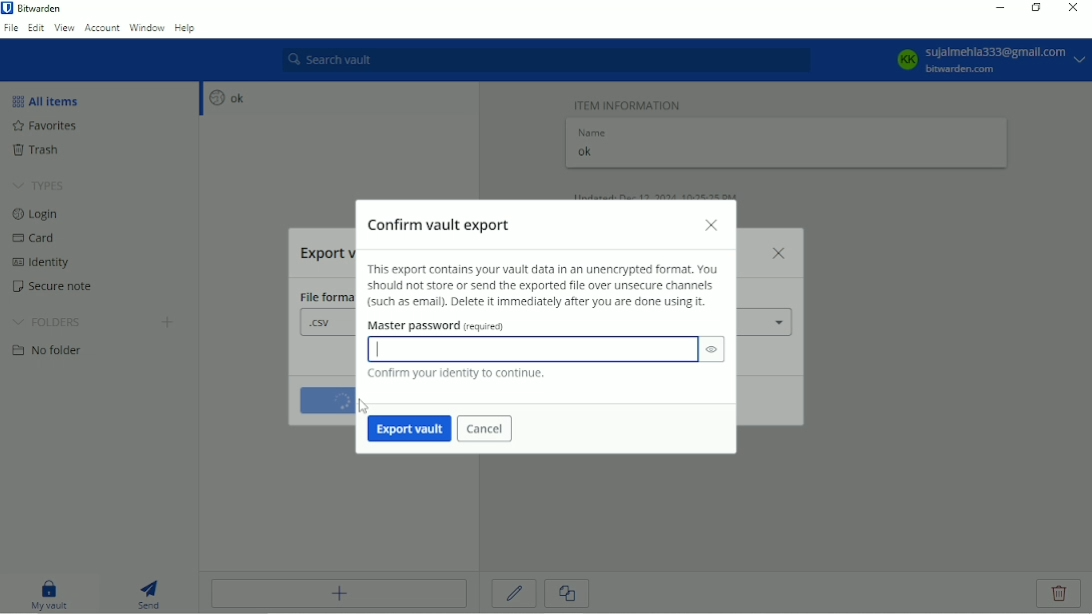 The height and width of the screenshot is (614, 1092). I want to click on export vault, so click(410, 429).